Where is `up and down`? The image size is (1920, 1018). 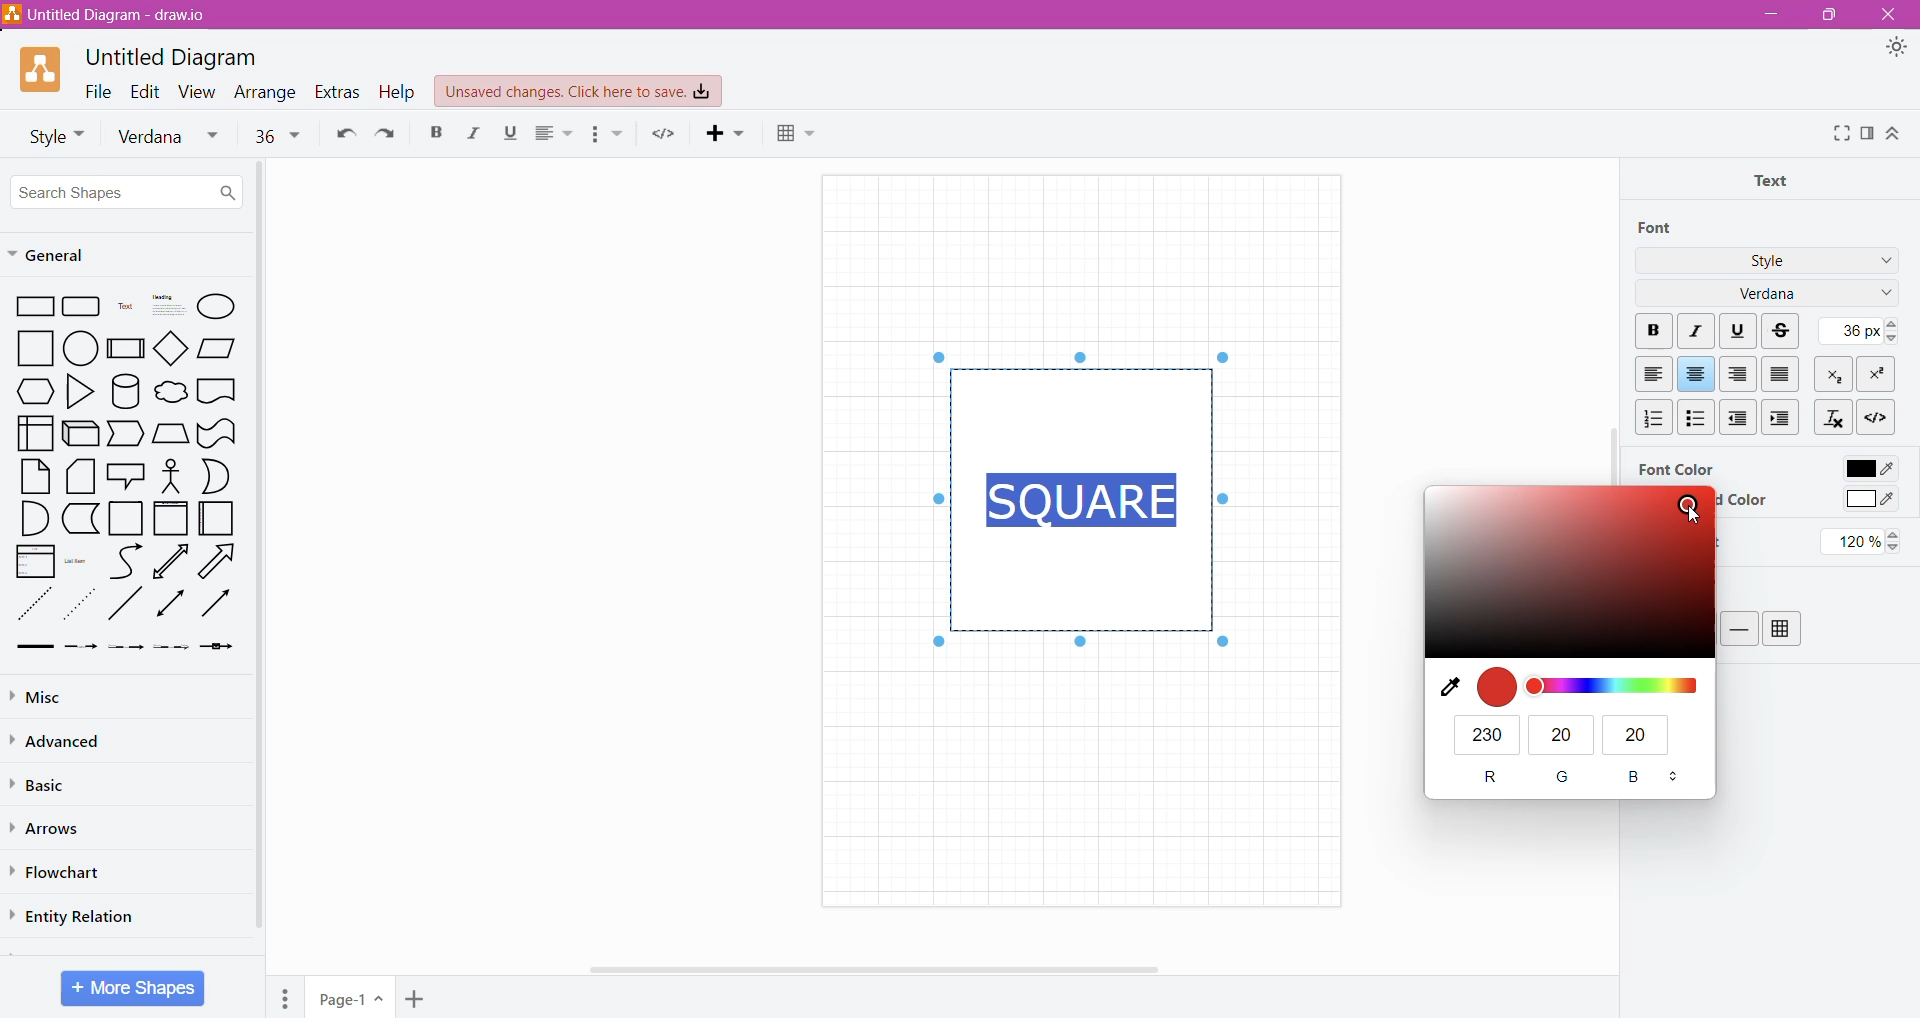 up and down is located at coordinates (1676, 778).